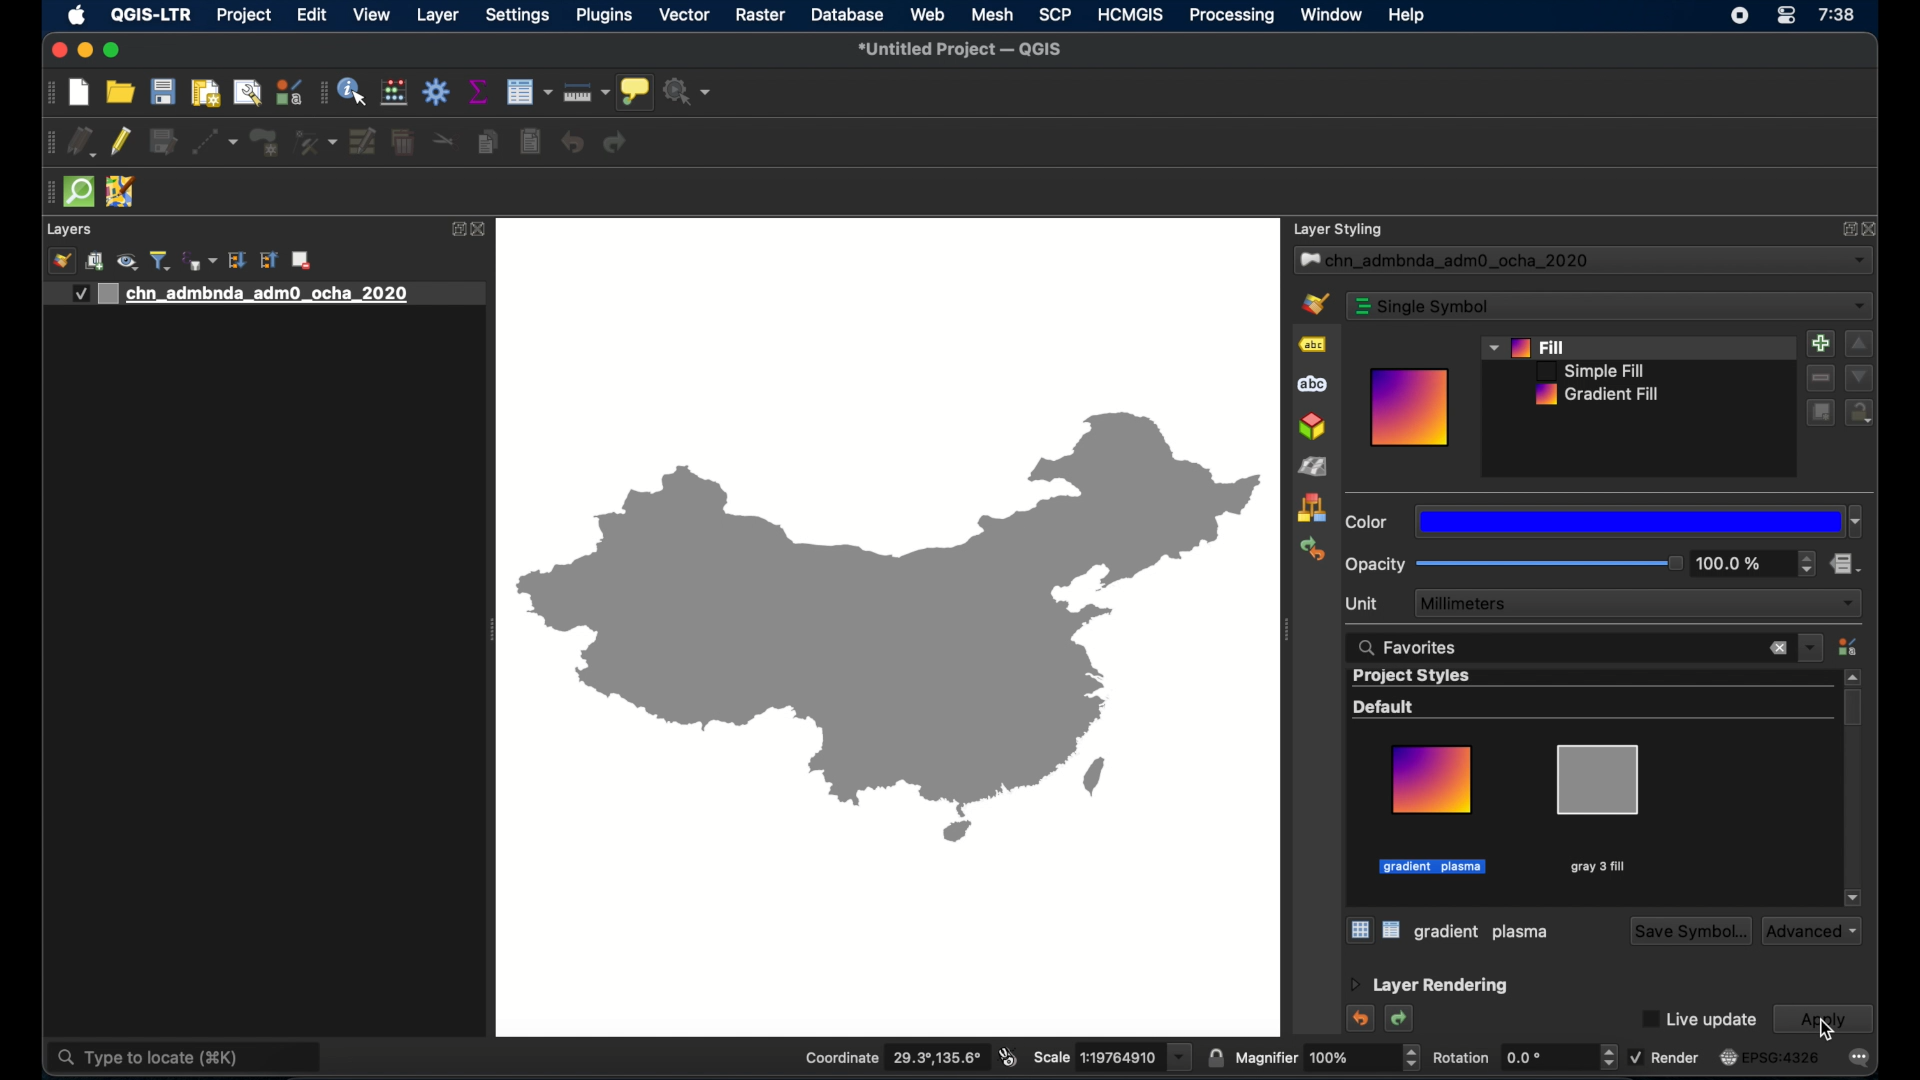 This screenshot has width=1920, height=1080. What do you see at coordinates (1854, 898) in the screenshot?
I see `scroll down arrow` at bounding box center [1854, 898].